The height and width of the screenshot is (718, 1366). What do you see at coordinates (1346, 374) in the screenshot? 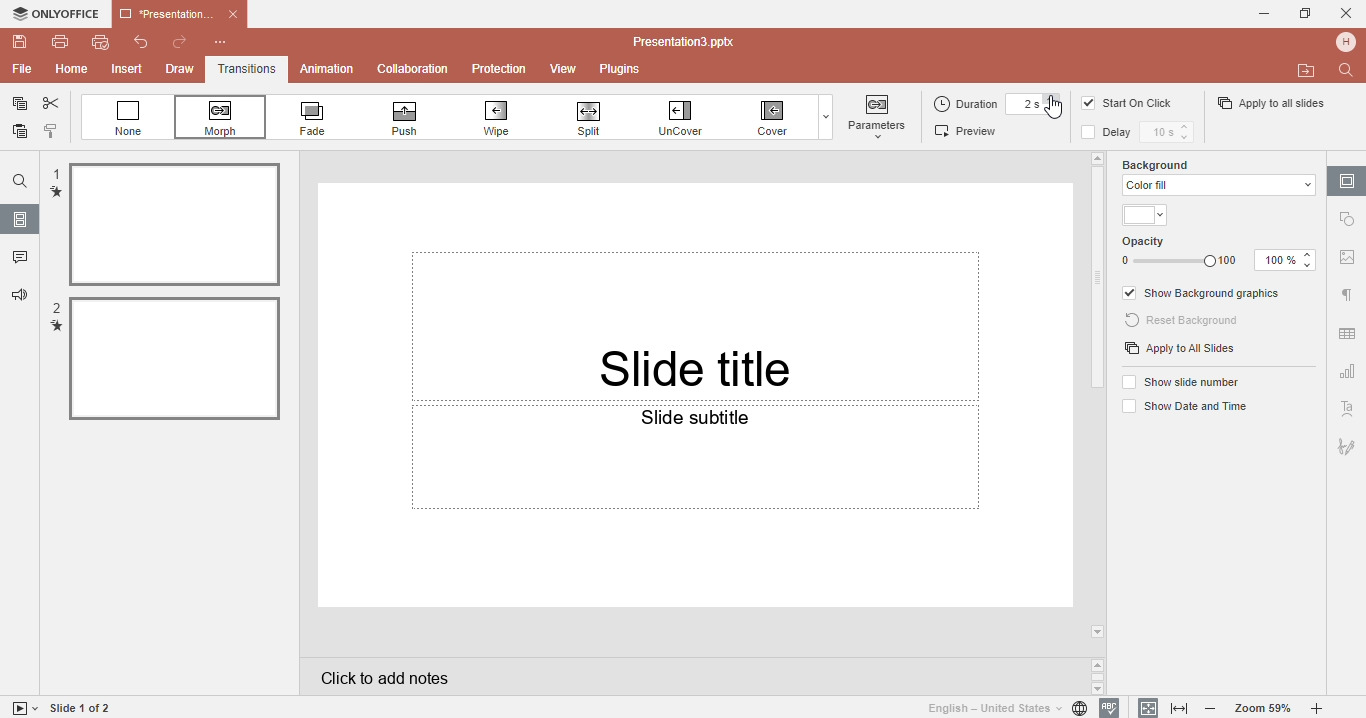
I see `Chart setting` at bounding box center [1346, 374].